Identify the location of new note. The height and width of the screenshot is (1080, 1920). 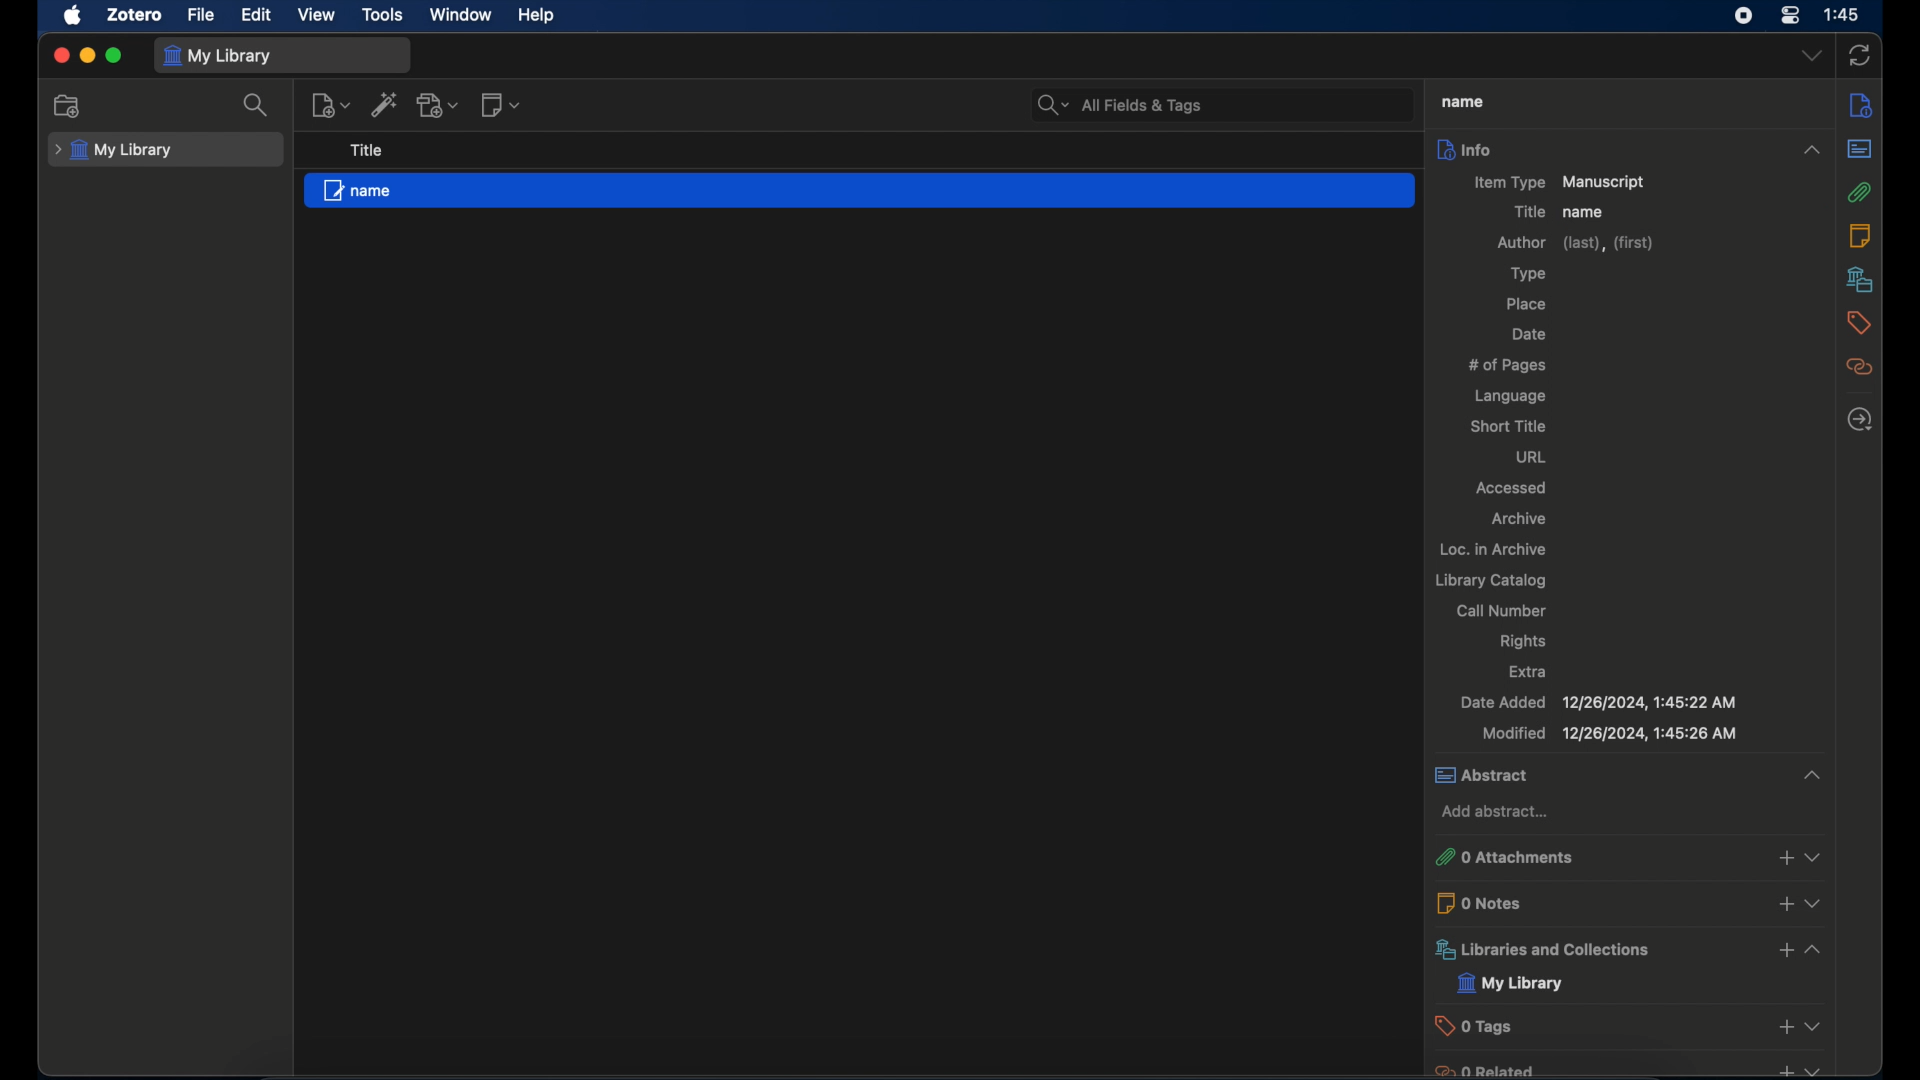
(502, 104).